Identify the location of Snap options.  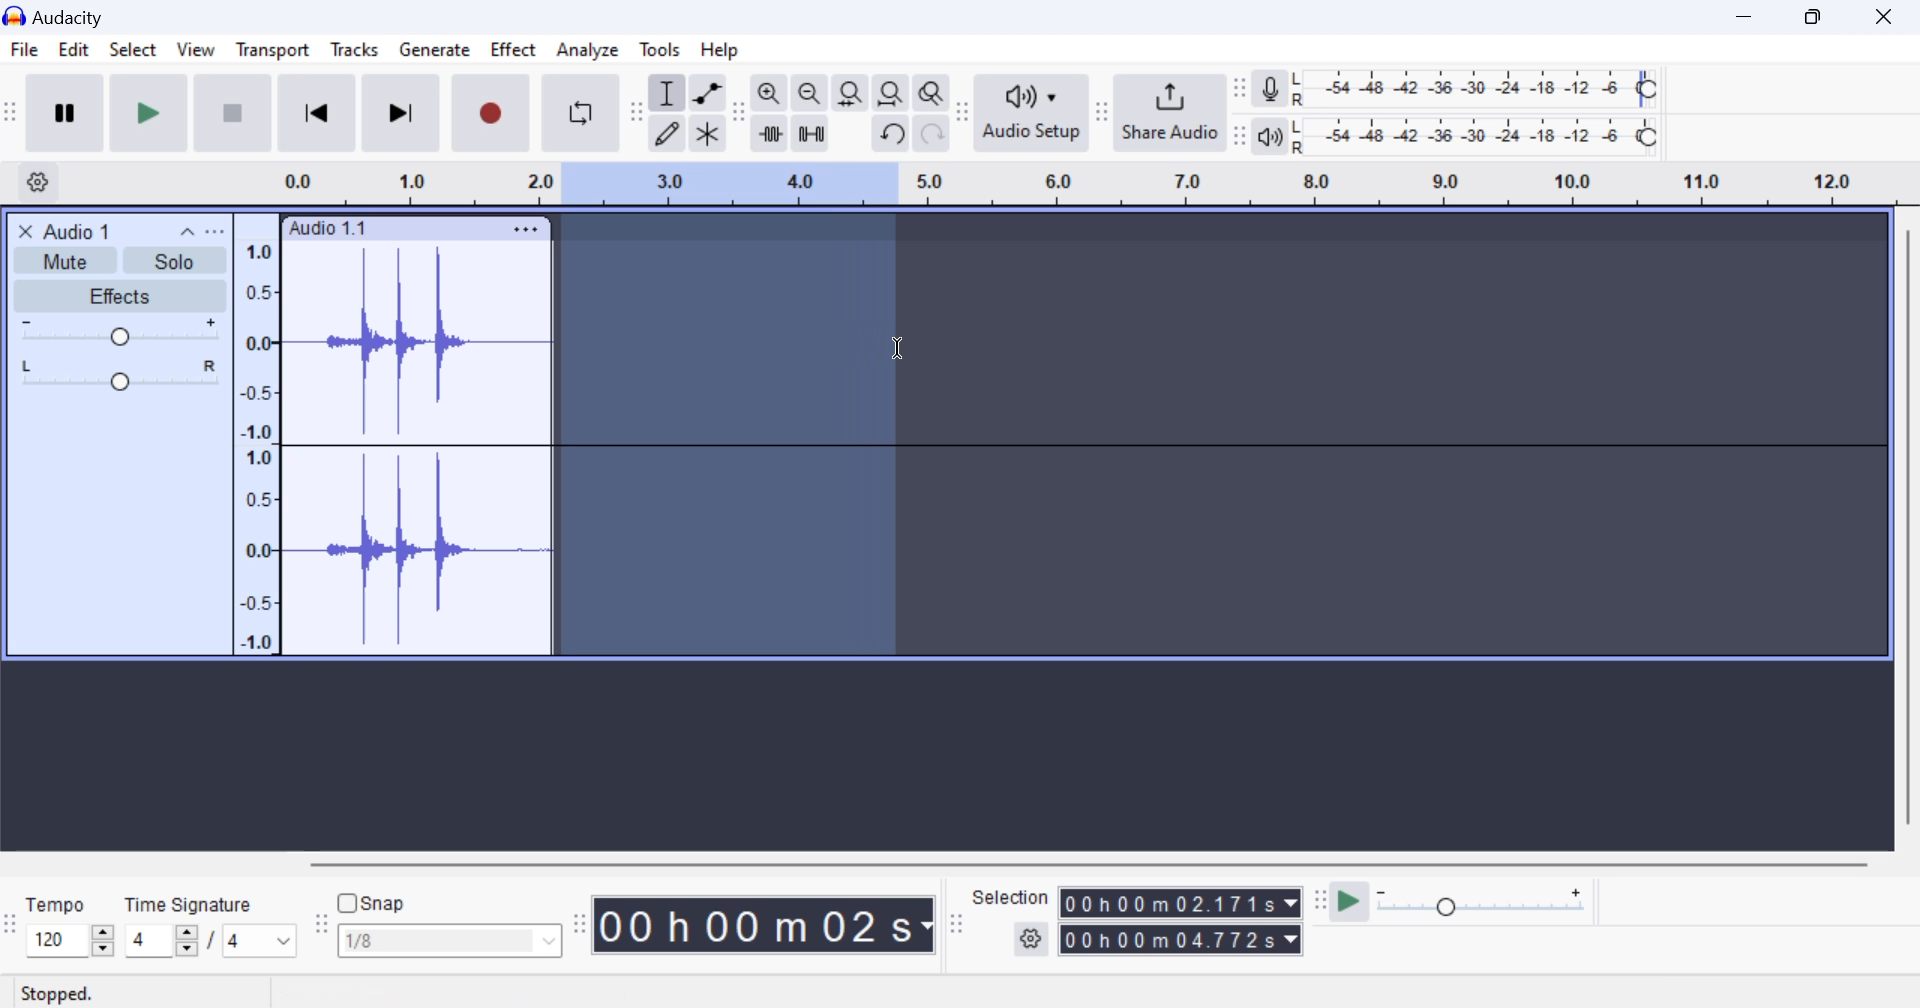
(452, 945).